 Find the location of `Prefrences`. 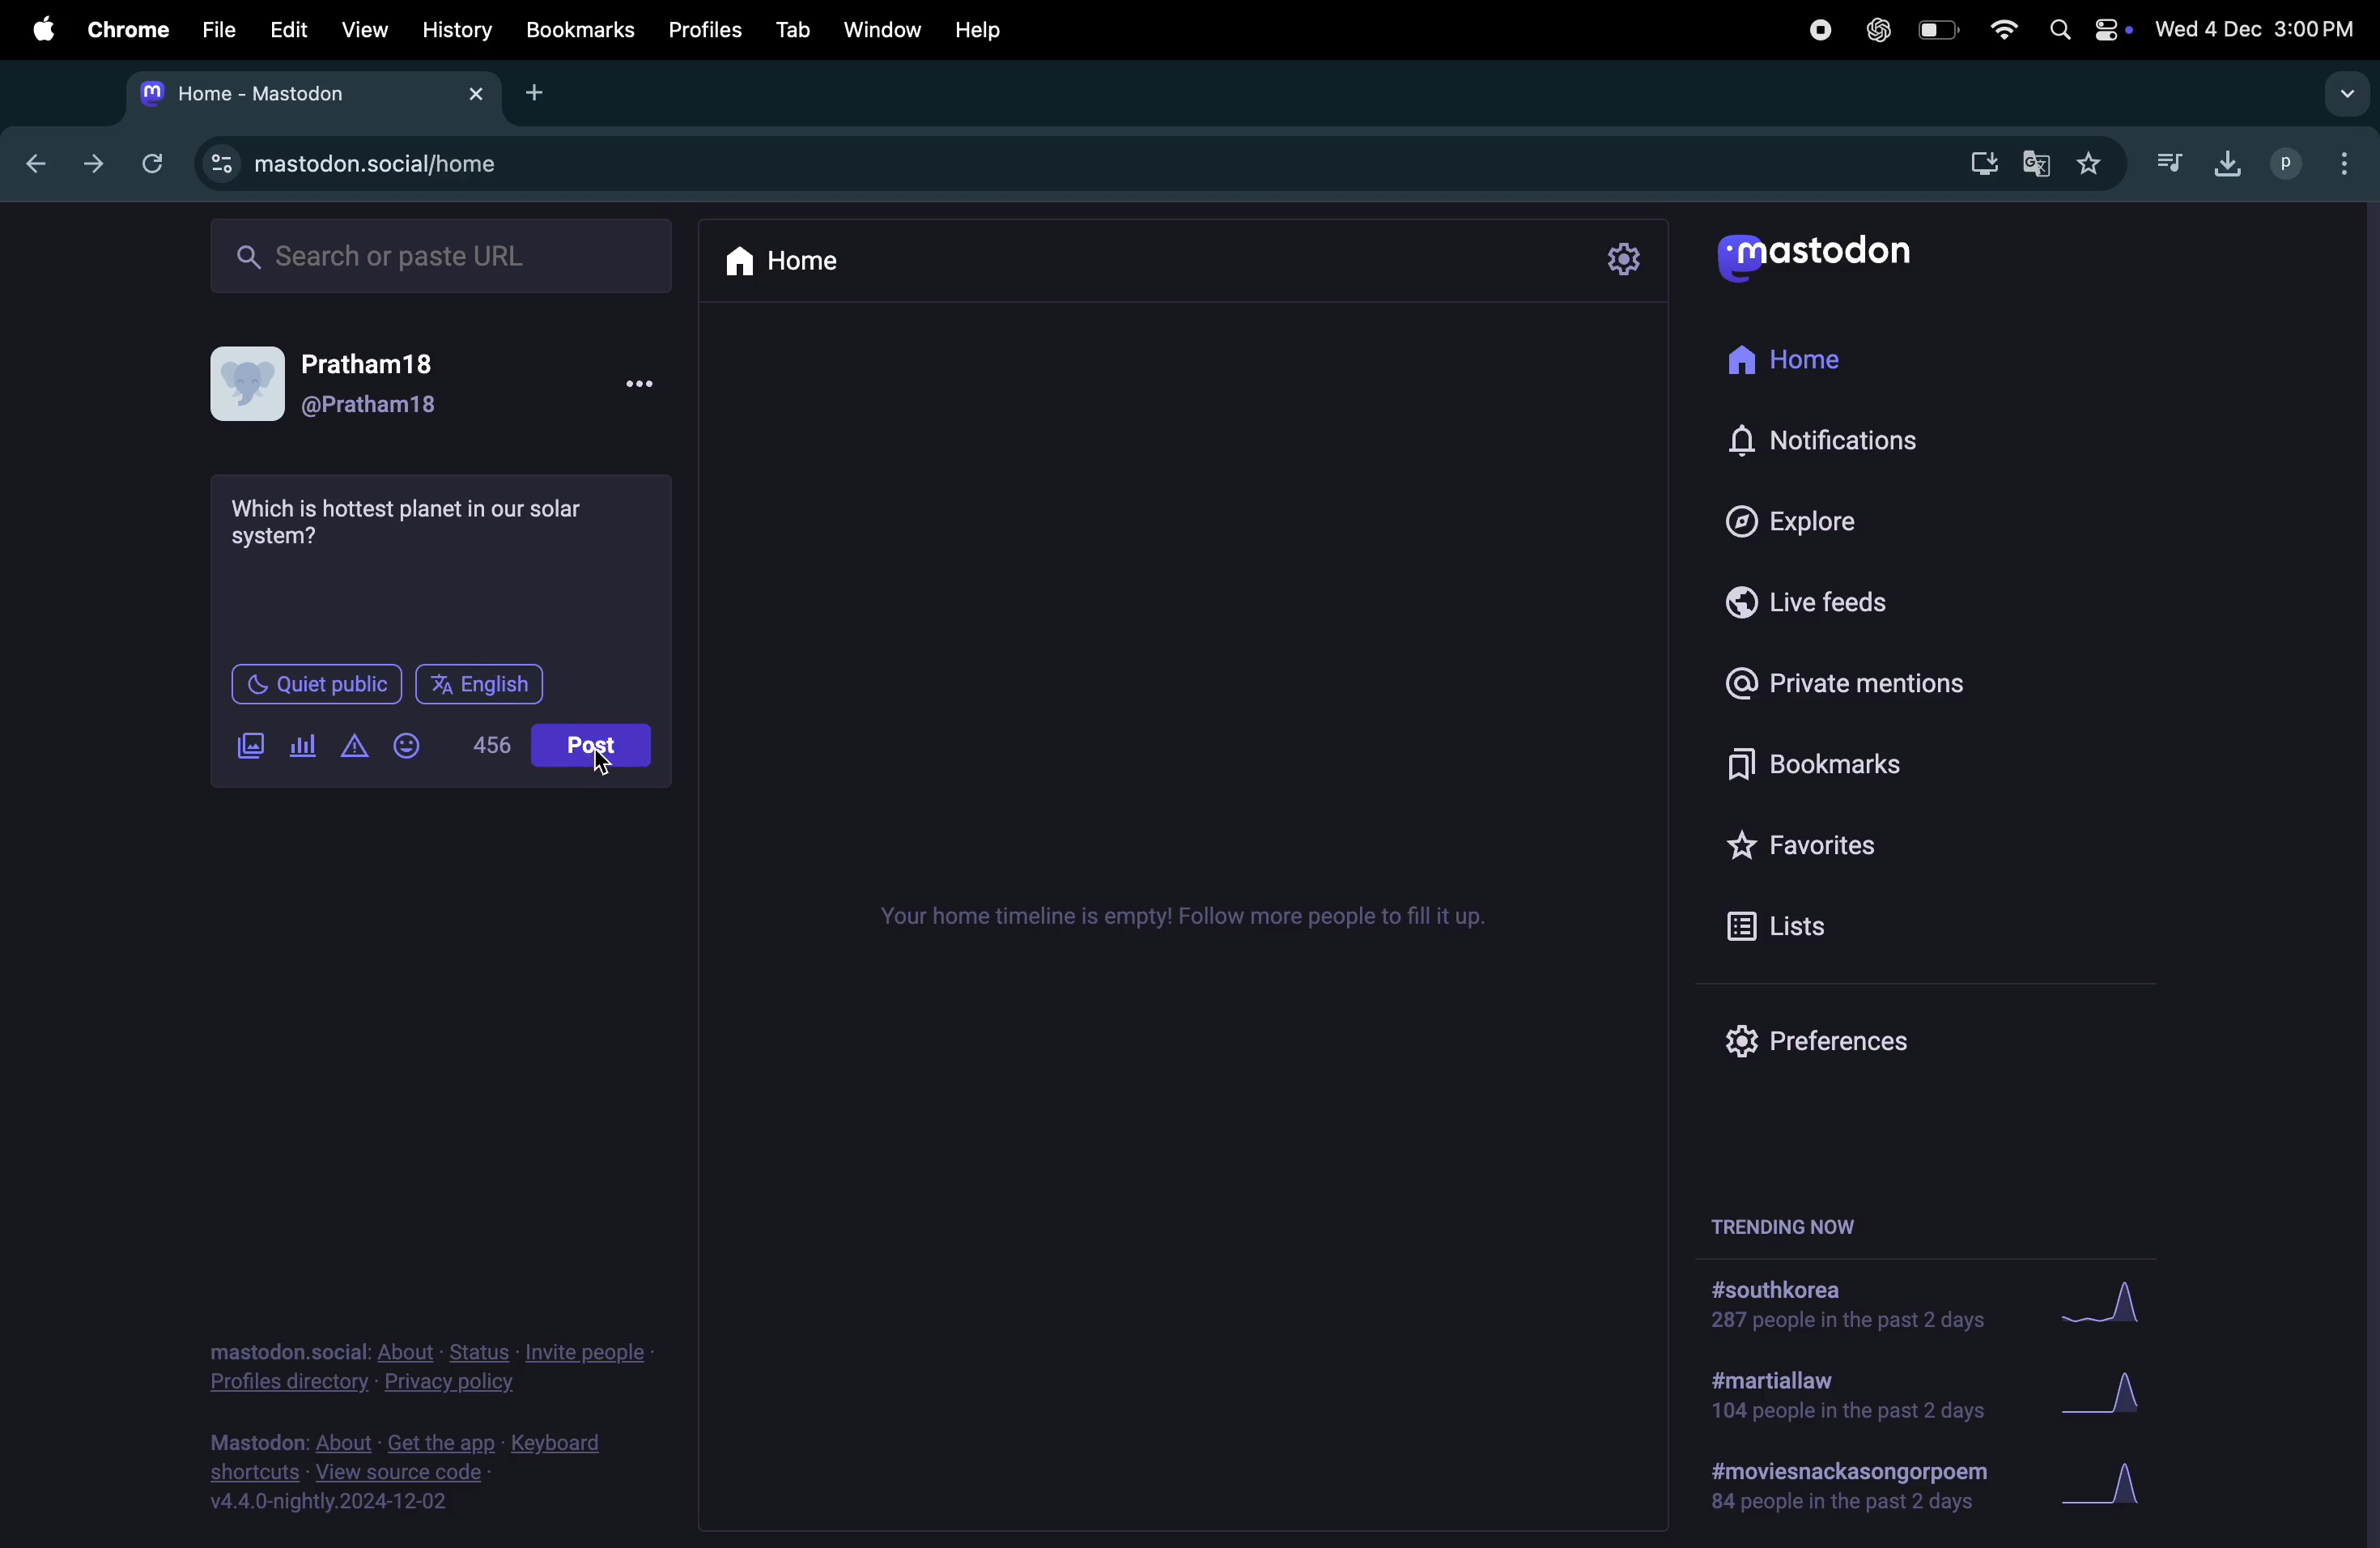

Prefrences is located at coordinates (1839, 1043).